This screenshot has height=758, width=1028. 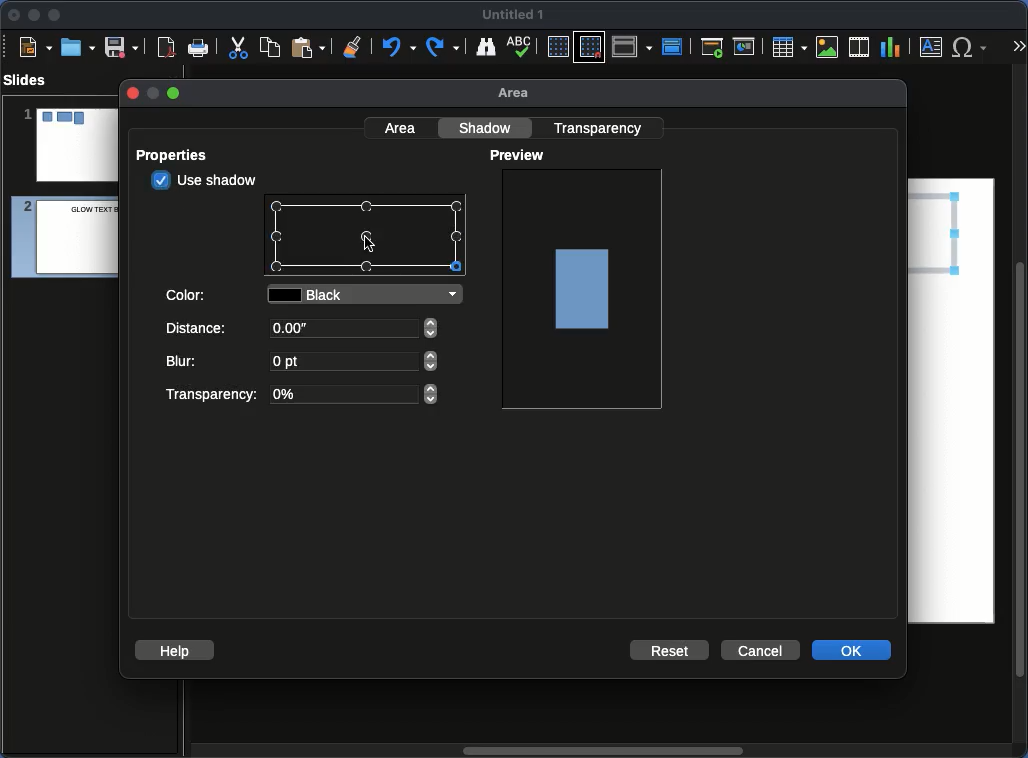 What do you see at coordinates (519, 94) in the screenshot?
I see `Area` at bounding box center [519, 94].